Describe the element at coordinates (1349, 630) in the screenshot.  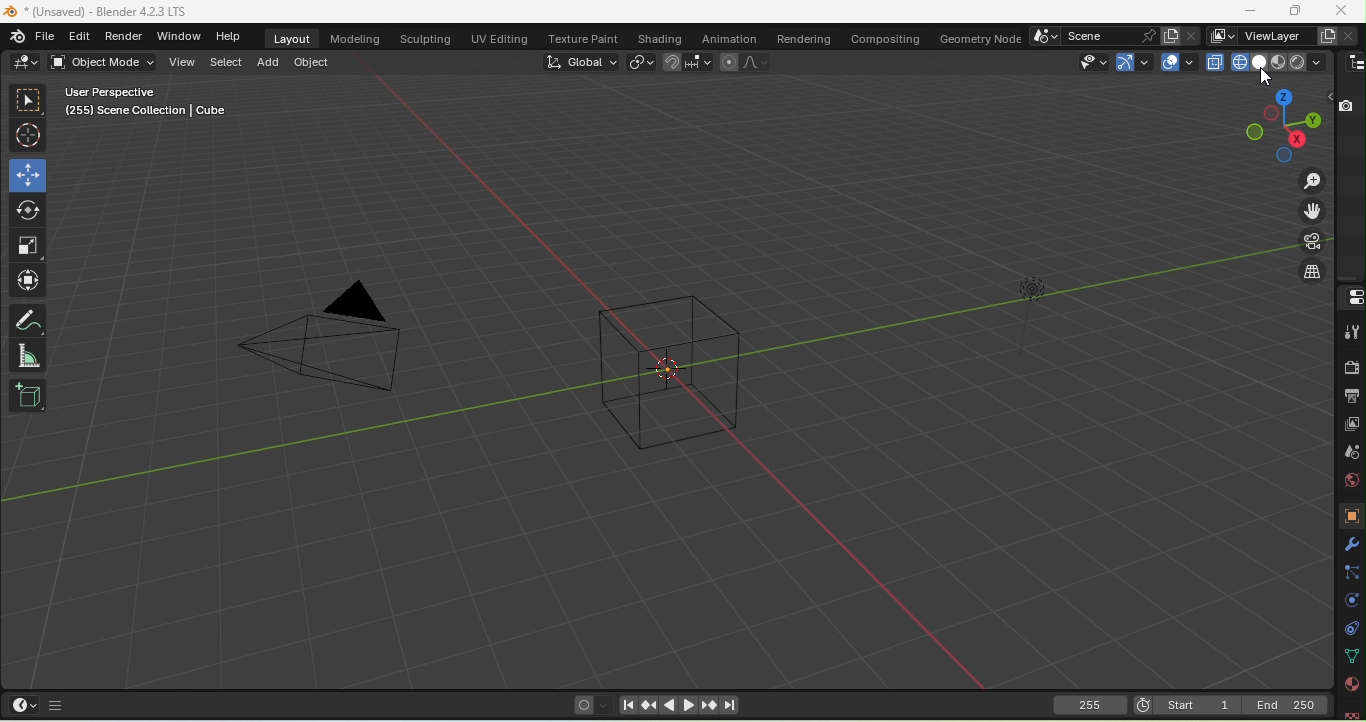
I see `Constraints` at that location.